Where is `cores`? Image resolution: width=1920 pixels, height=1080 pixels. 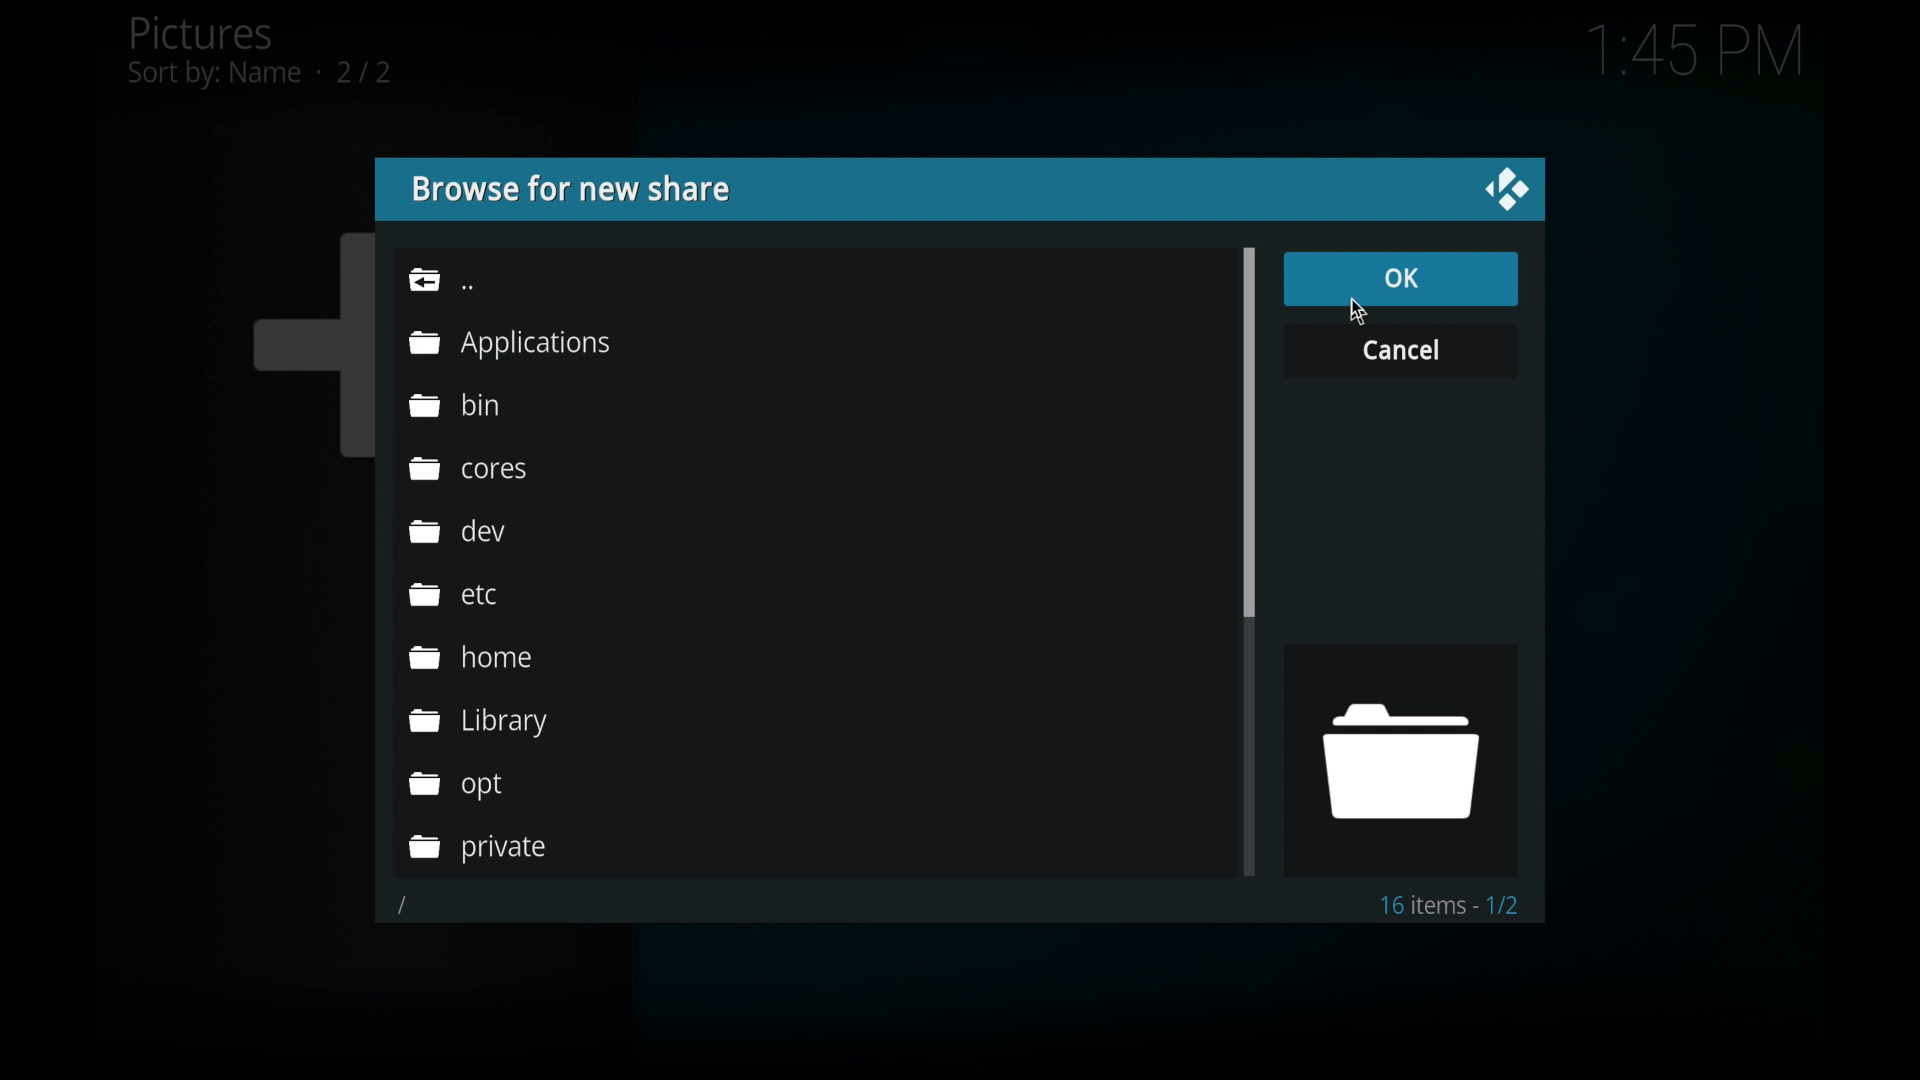
cores is located at coordinates (467, 468).